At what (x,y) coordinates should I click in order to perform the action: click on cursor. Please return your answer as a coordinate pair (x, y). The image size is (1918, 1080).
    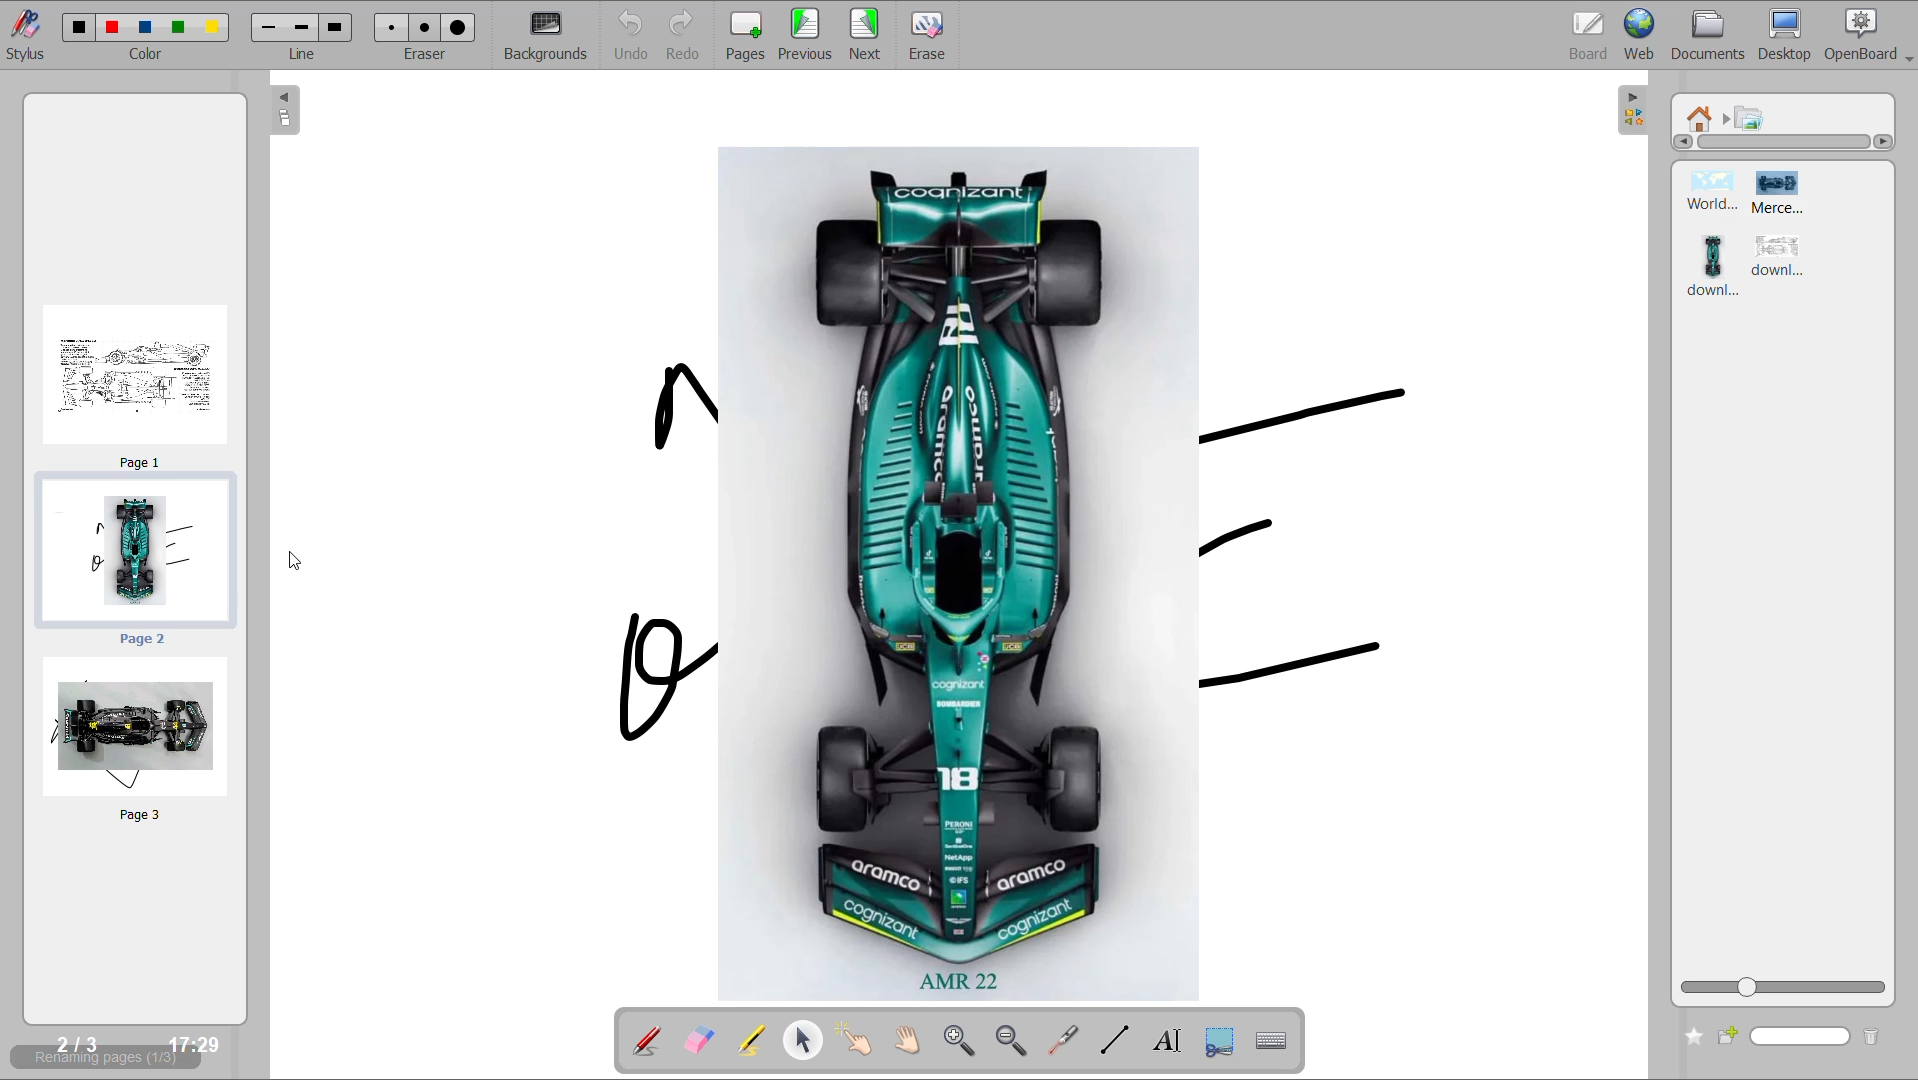
    Looking at the image, I should click on (296, 563).